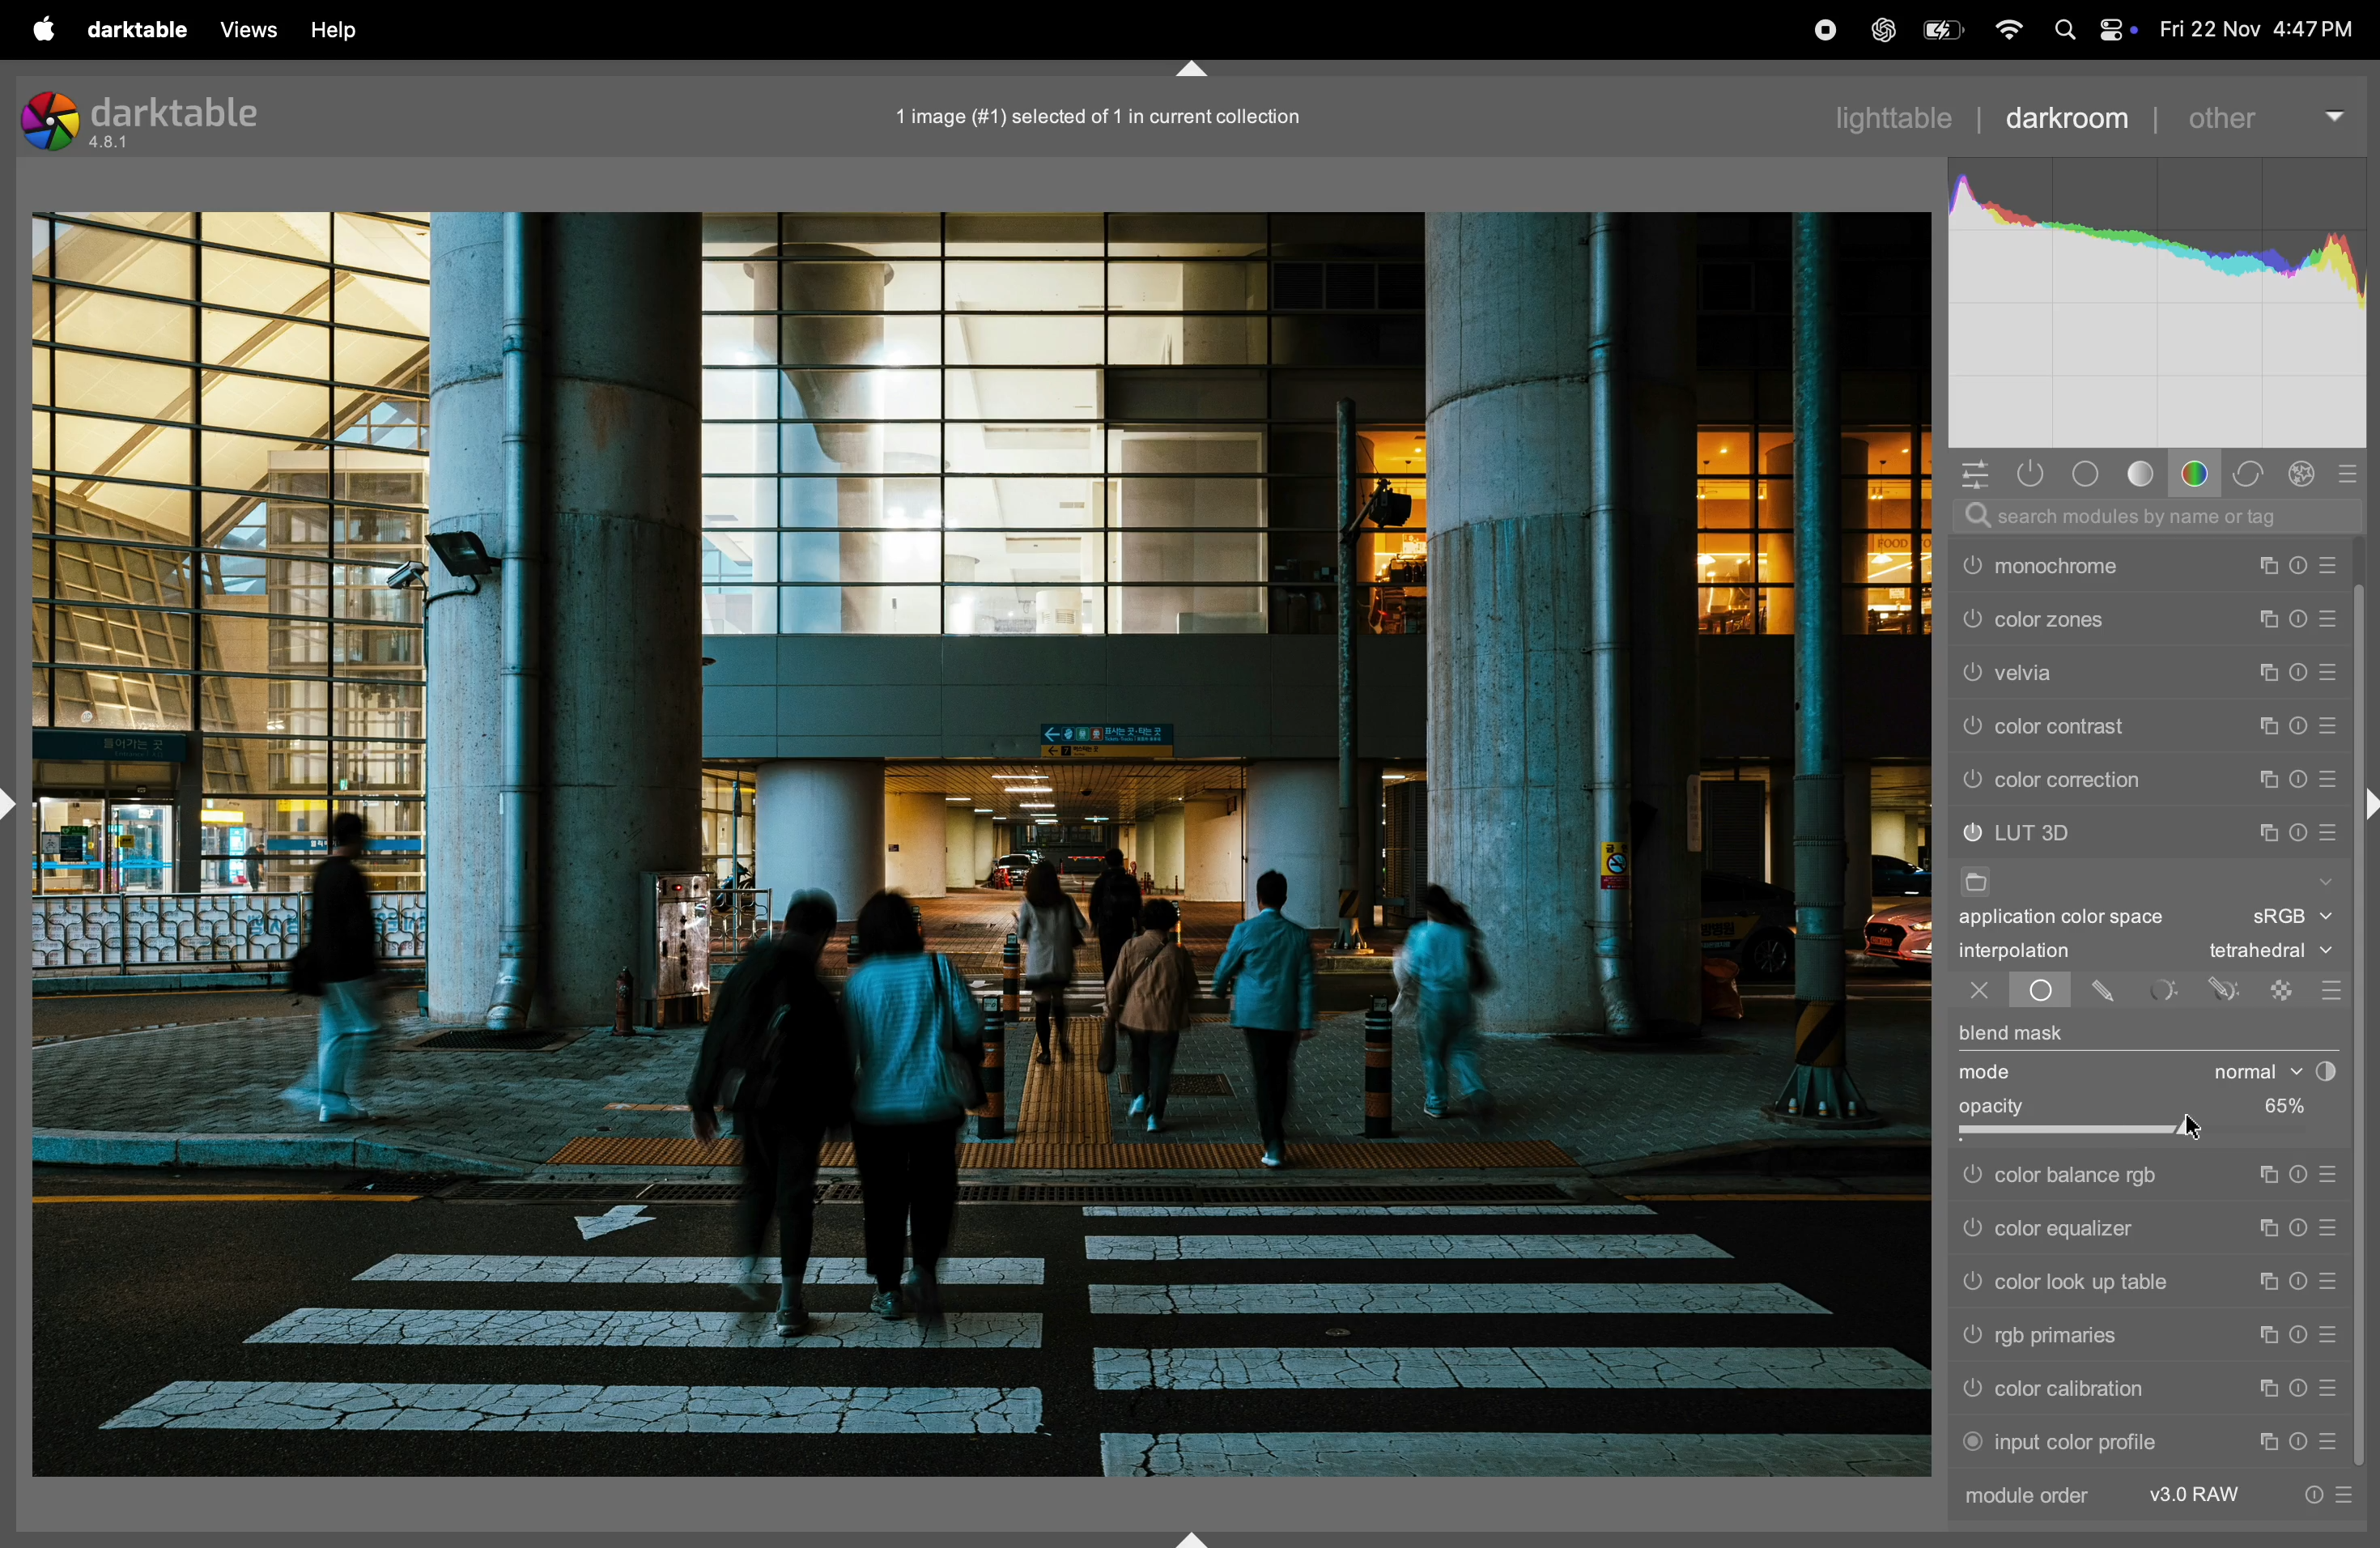 Image resolution: width=2380 pixels, height=1548 pixels. Describe the element at coordinates (2145, 1136) in the screenshot. I see `slider` at that location.